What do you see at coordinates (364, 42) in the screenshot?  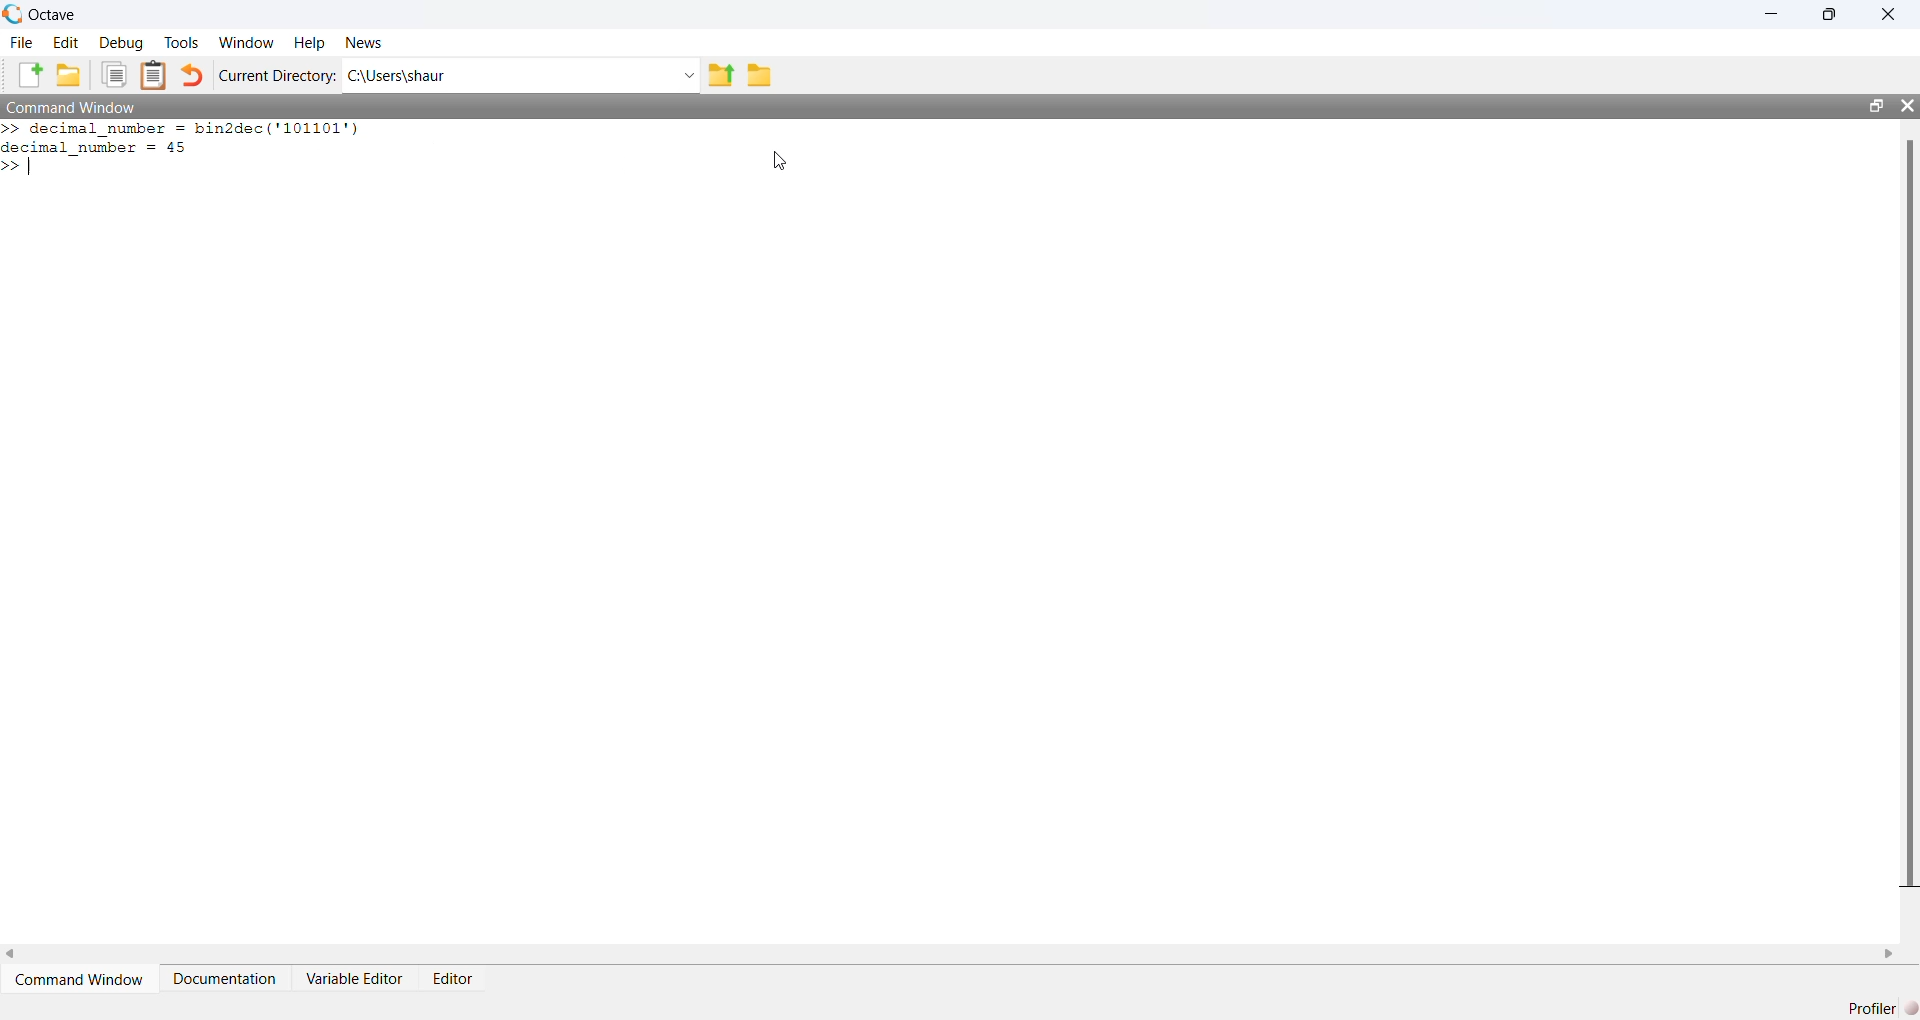 I see `news` at bounding box center [364, 42].